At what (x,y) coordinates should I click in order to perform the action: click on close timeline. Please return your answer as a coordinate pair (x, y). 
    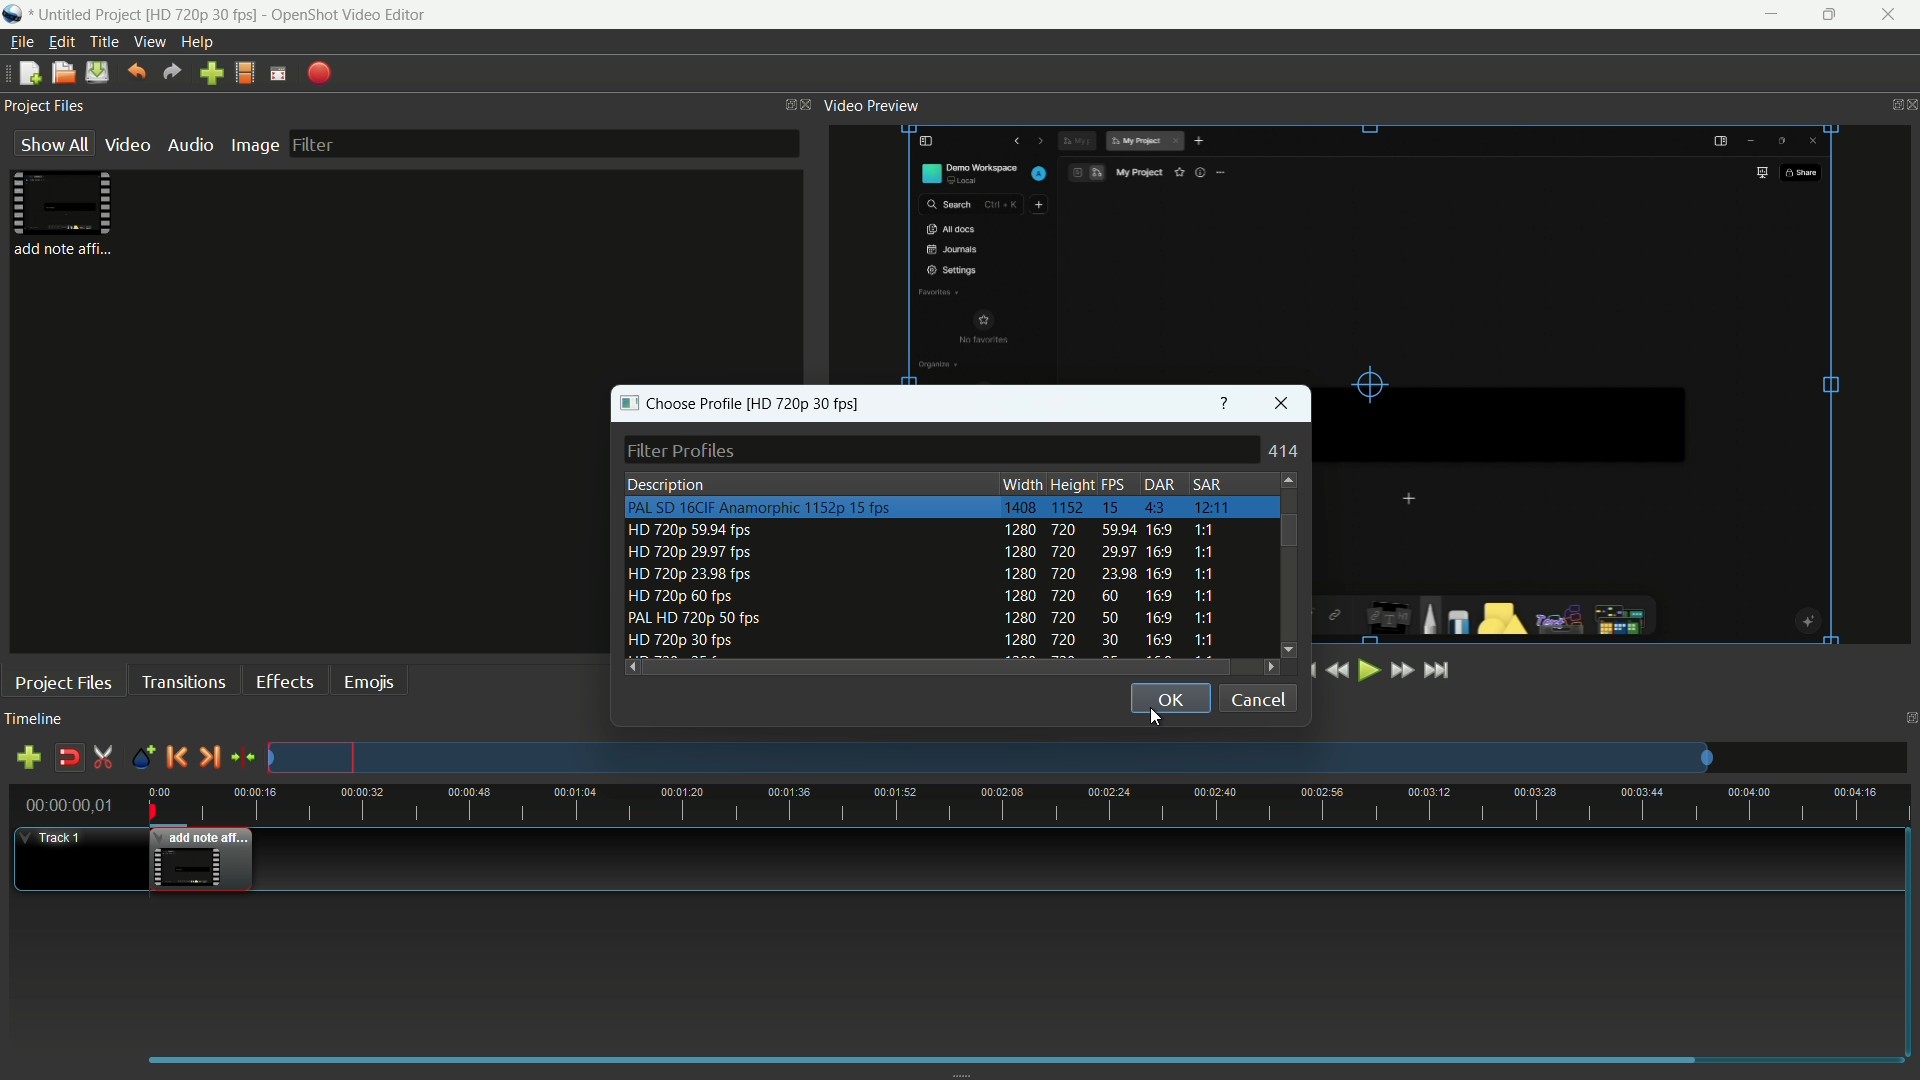
    Looking at the image, I should click on (1908, 719).